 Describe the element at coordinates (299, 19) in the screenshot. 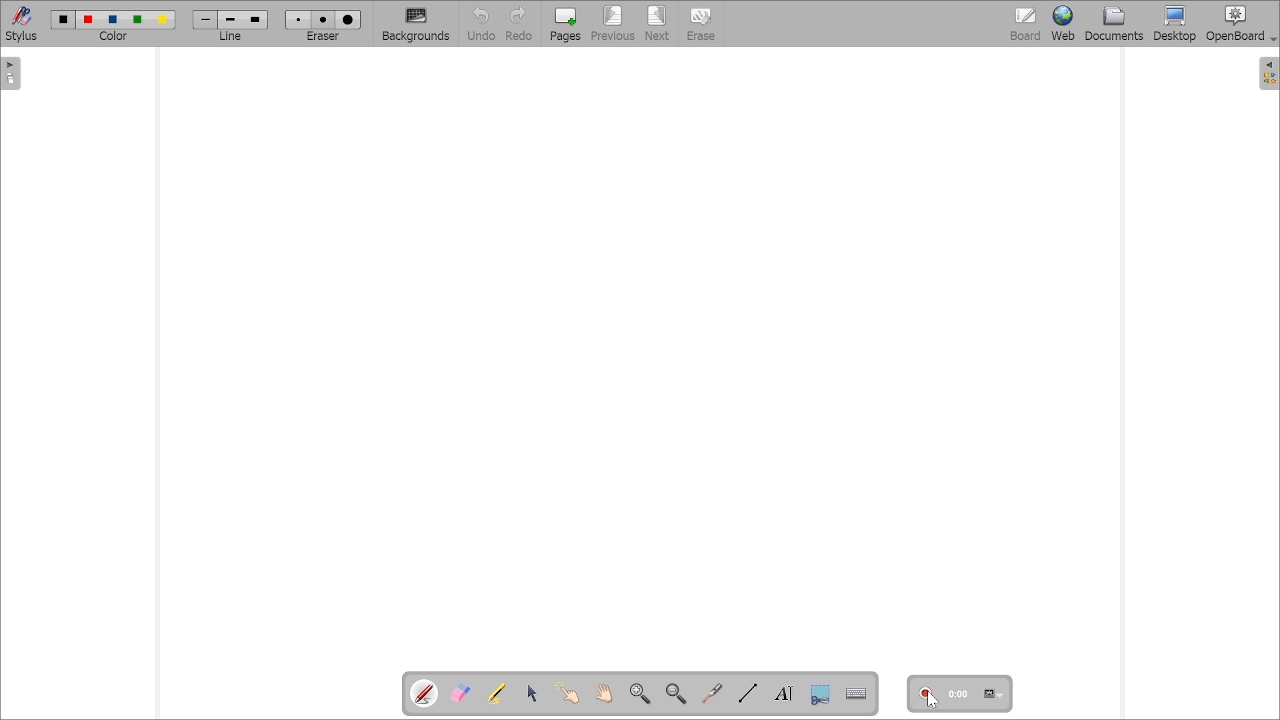

I see `Eraser1` at that location.